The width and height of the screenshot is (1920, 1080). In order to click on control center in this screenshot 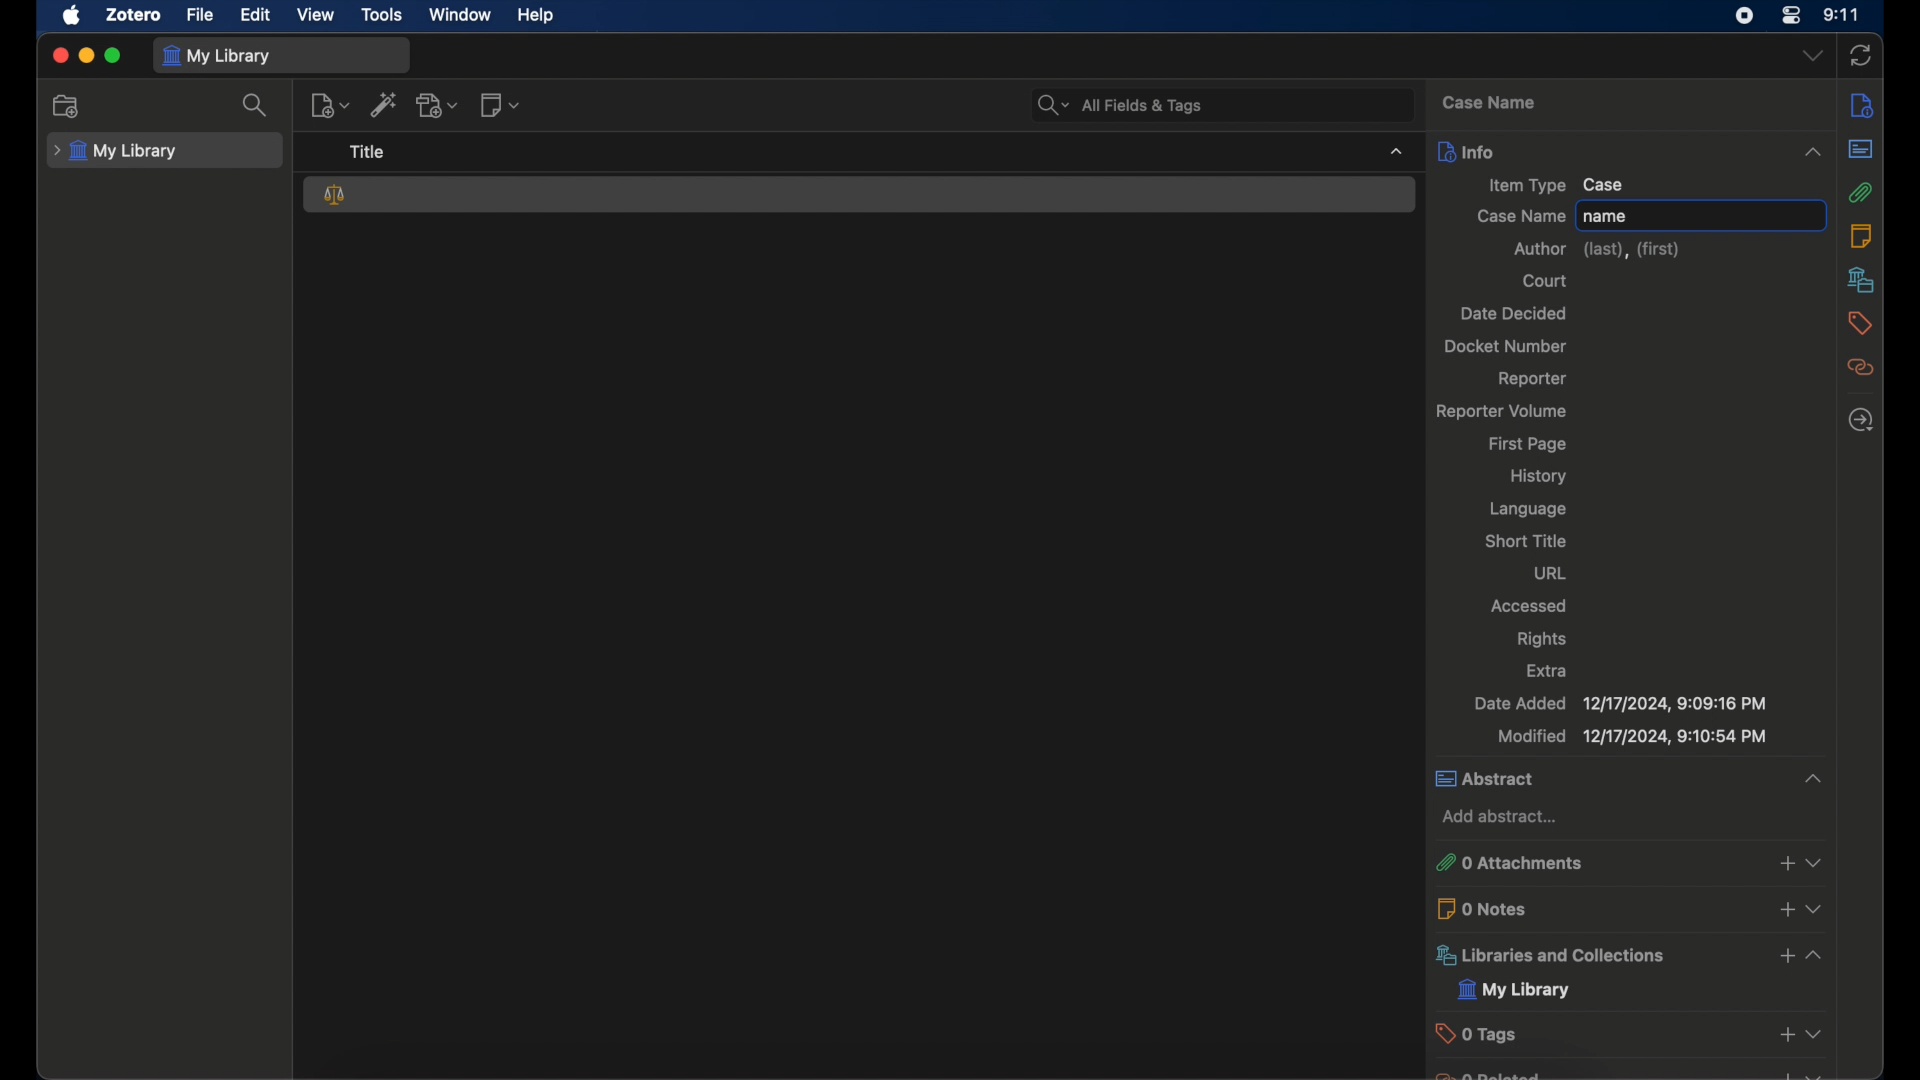, I will do `click(1792, 15)`.